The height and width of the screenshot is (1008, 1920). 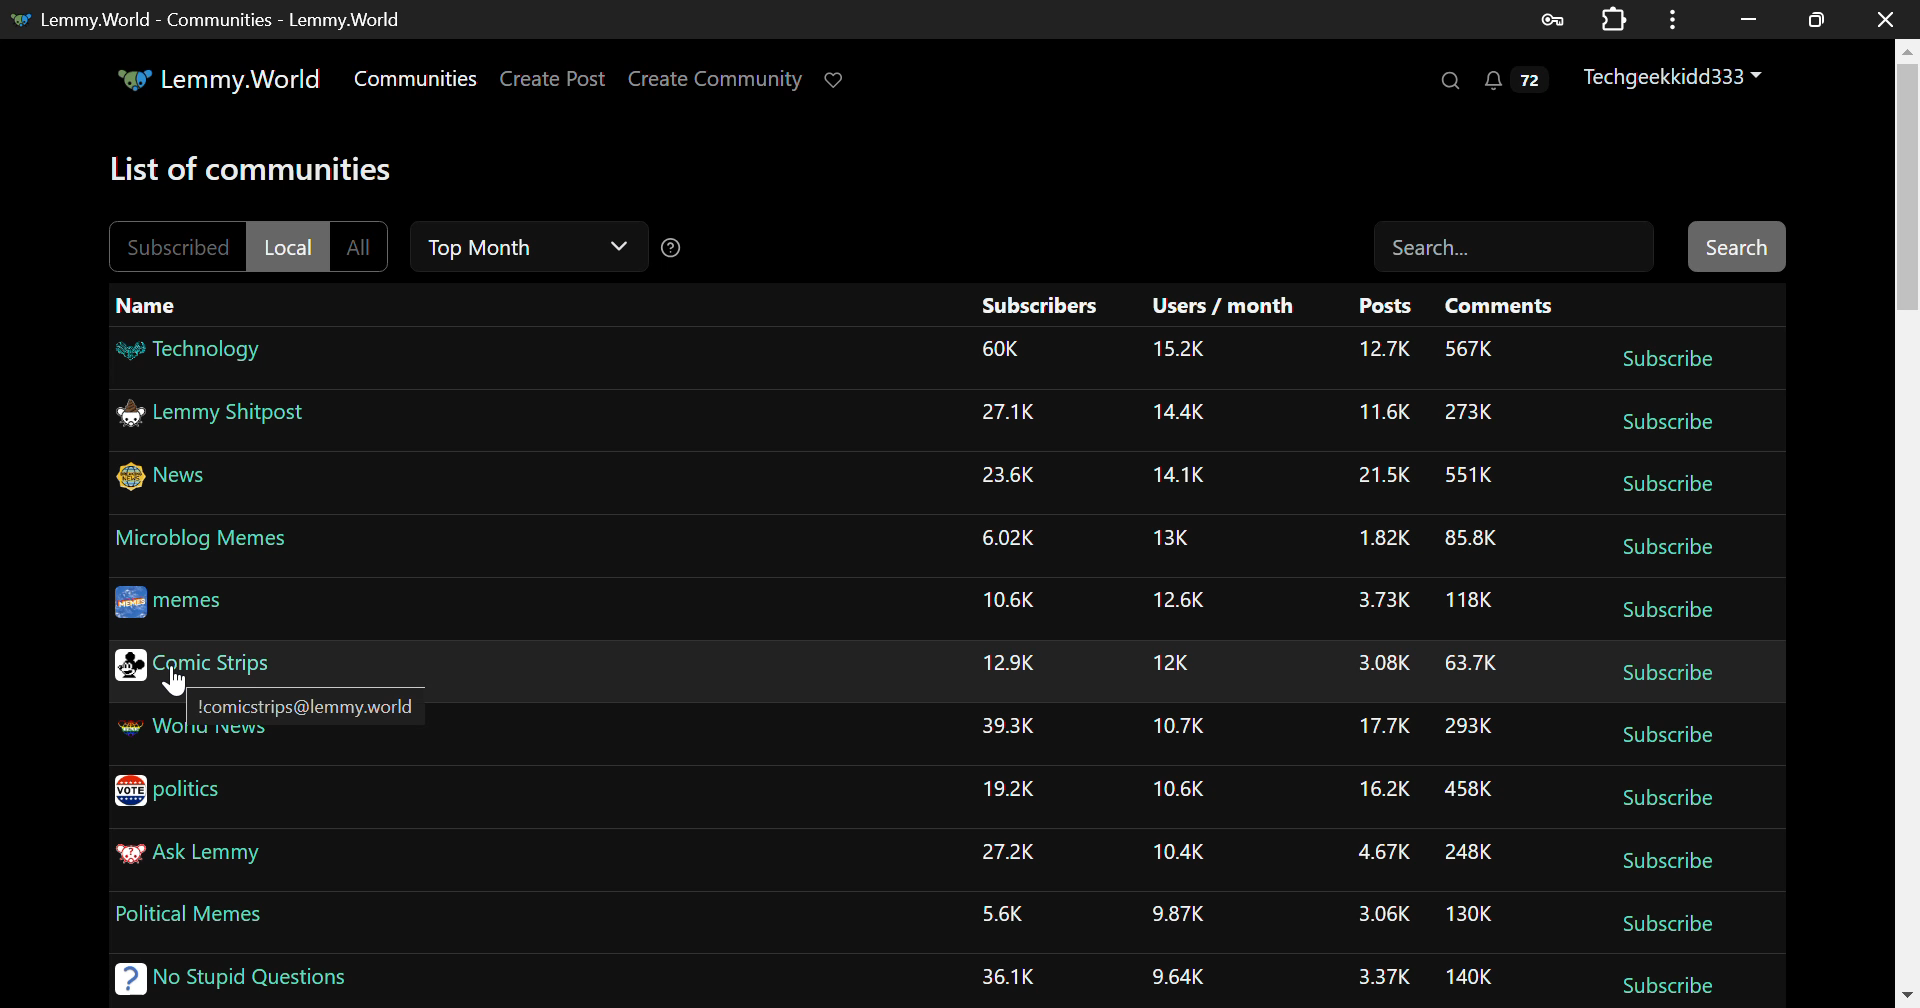 What do you see at coordinates (1499, 307) in the screenshot?
I see `Comments` at bounding box center [1499, 307].